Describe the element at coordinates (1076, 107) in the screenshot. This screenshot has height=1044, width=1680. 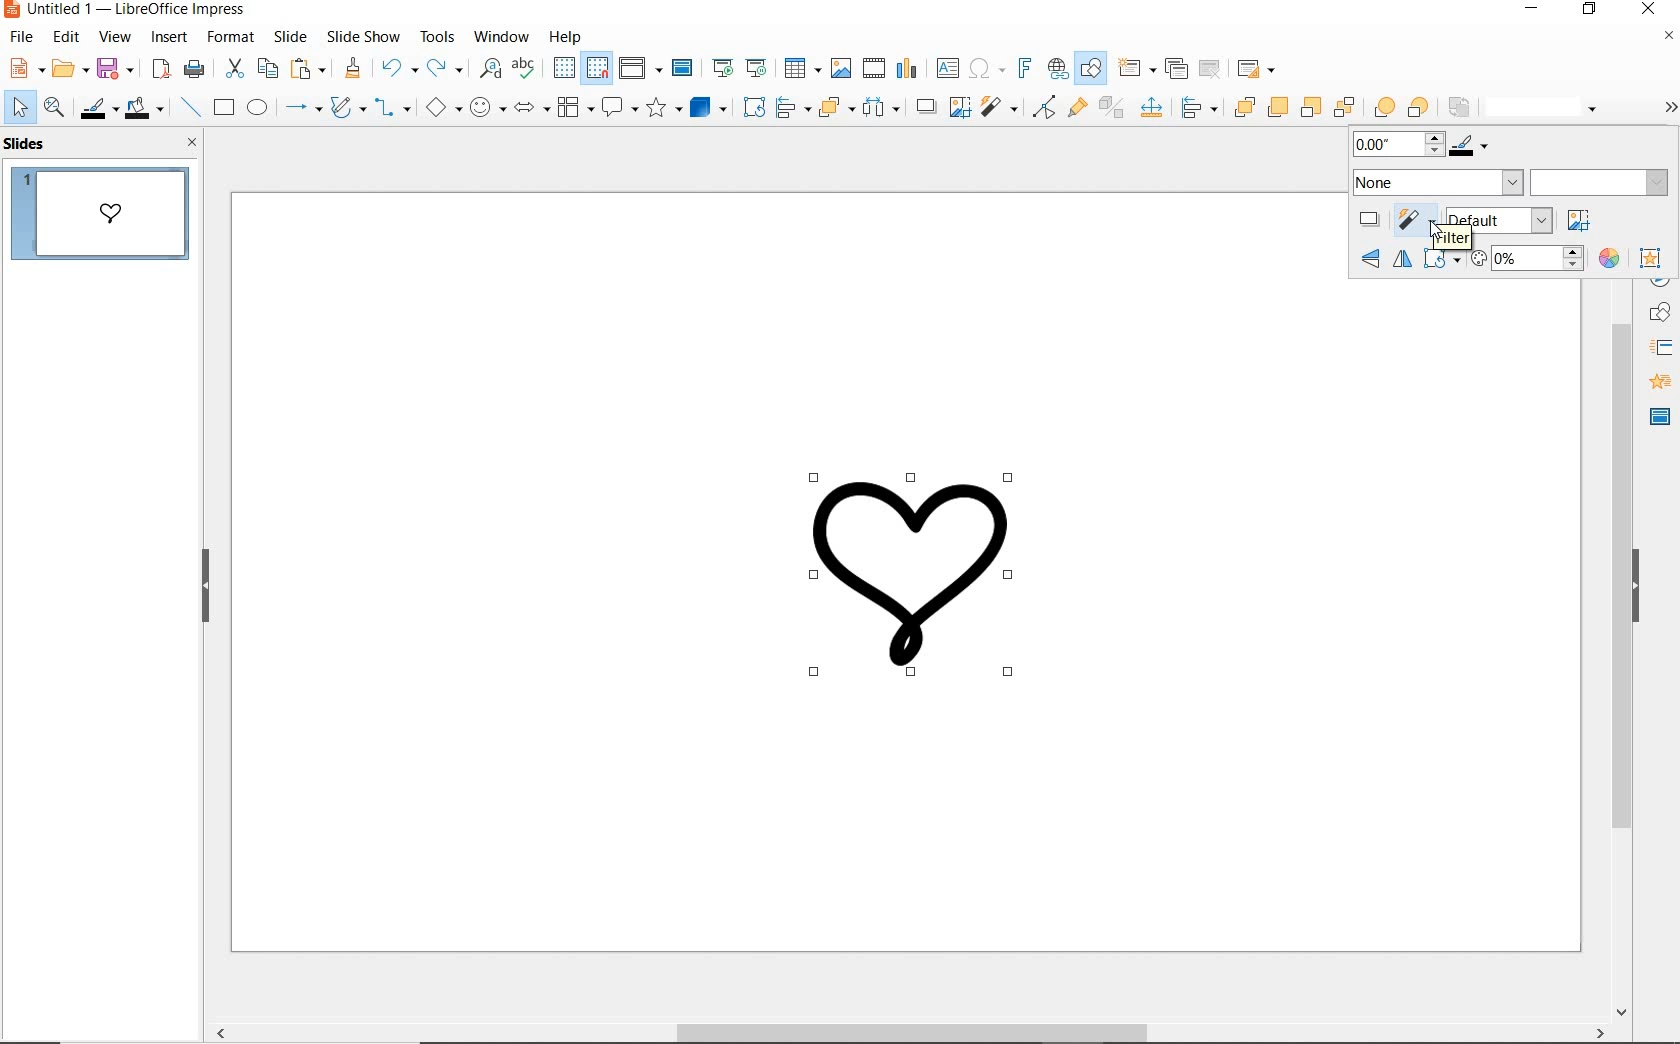
I see `show gluepoint functions` at that location.